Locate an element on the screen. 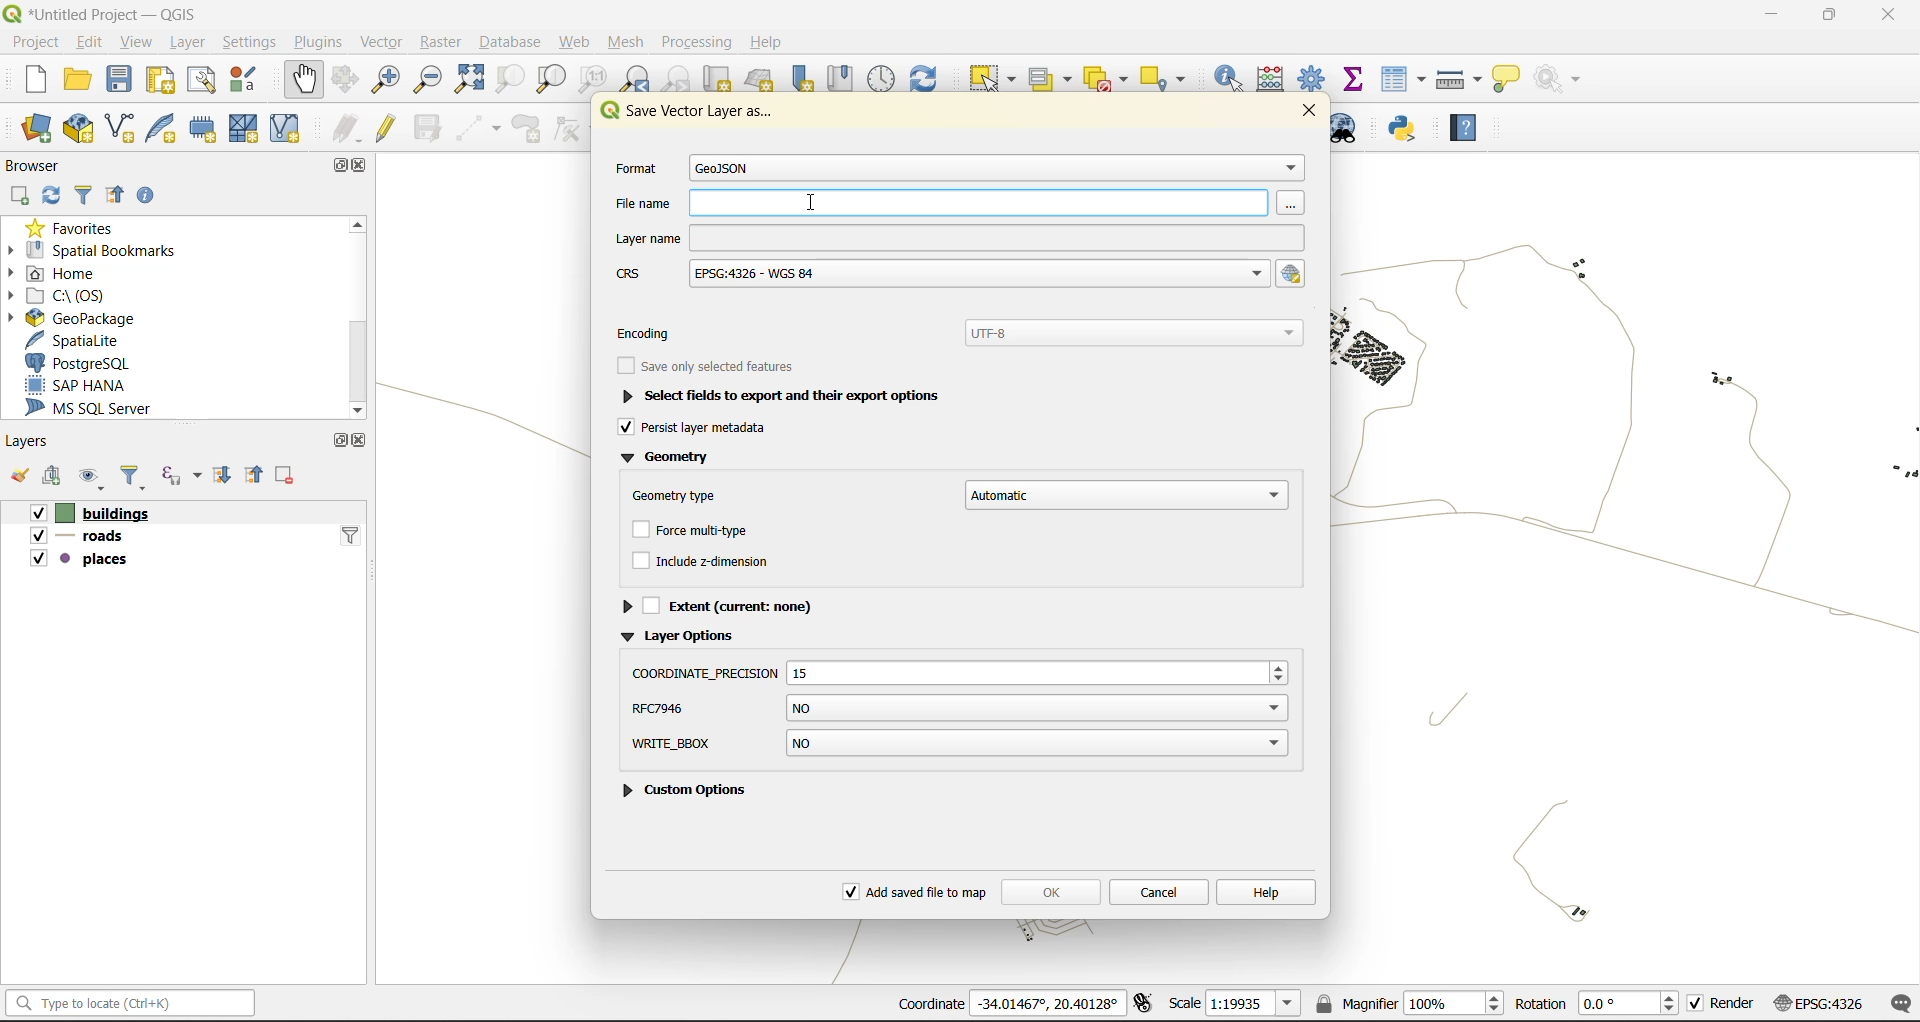 The image size is (1920, 1022). help is located at coordinates (766, 40).